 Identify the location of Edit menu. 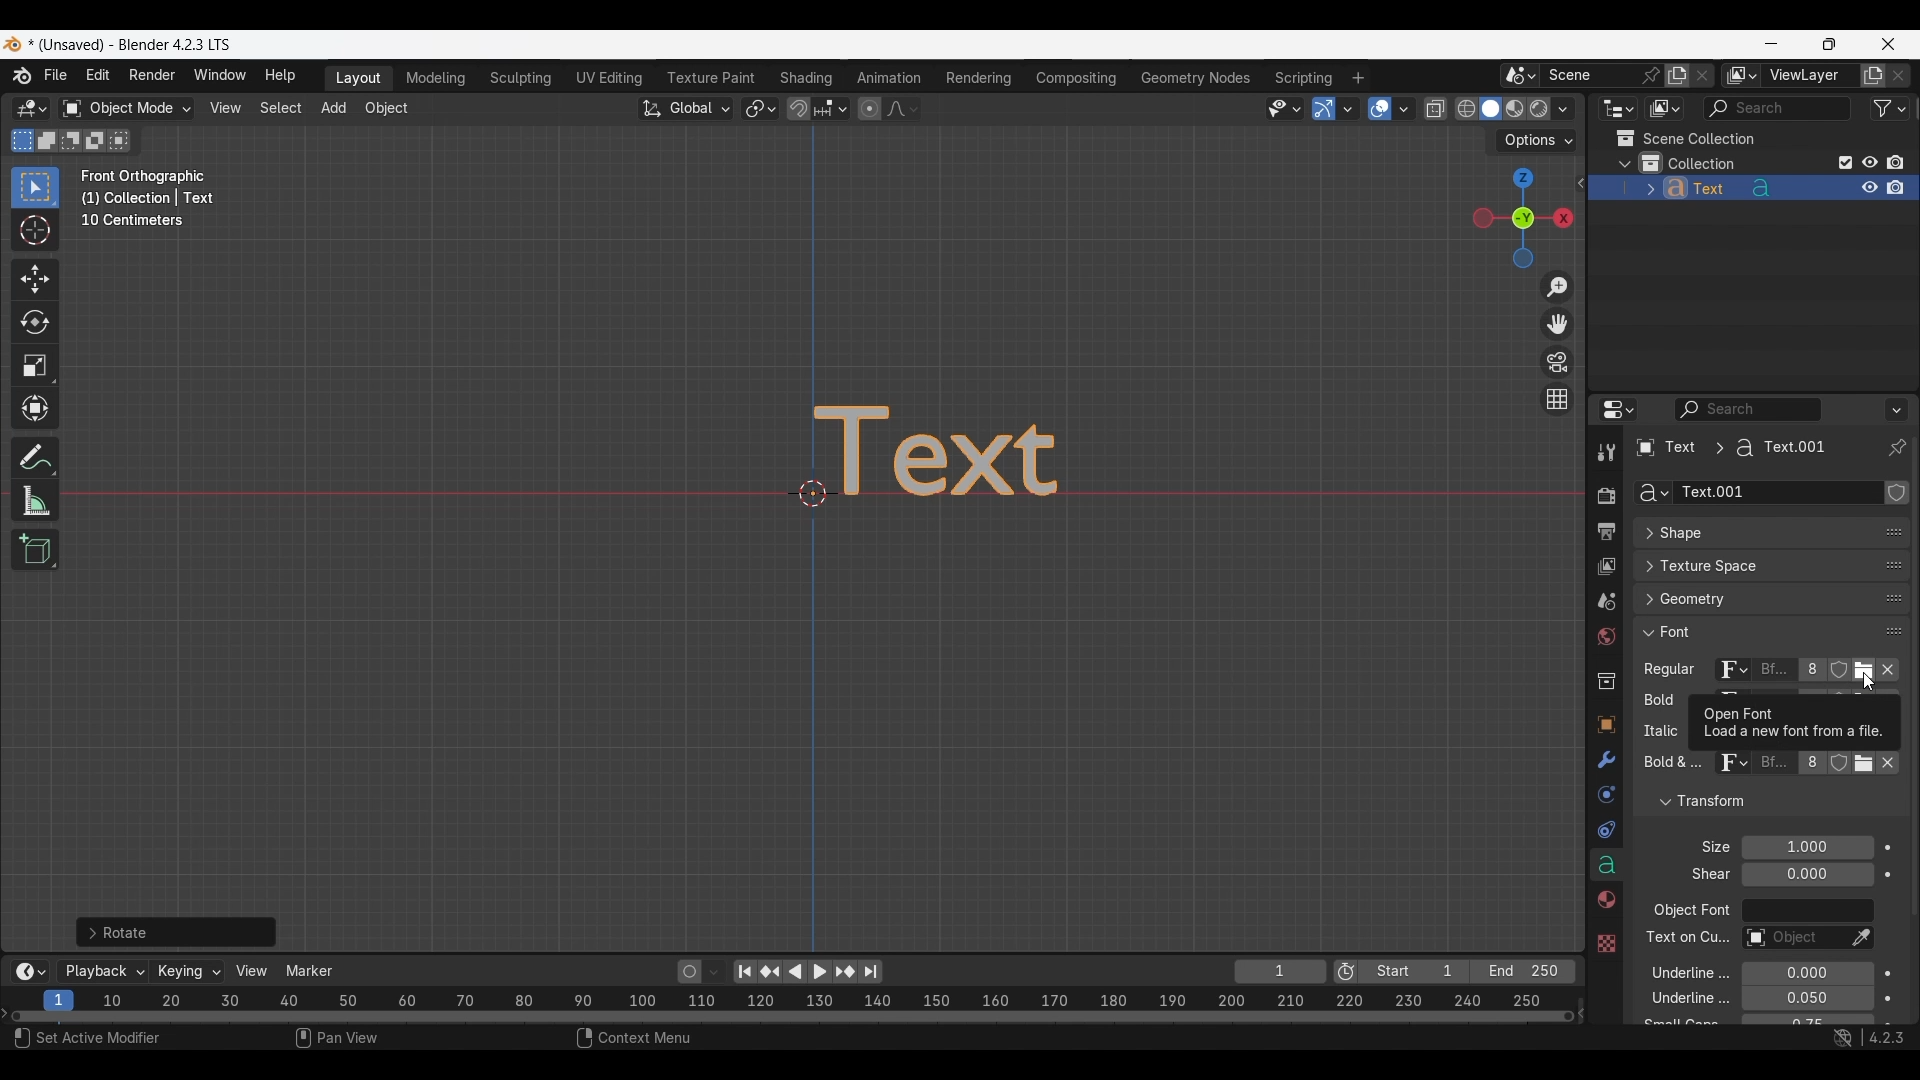
(98, 76).